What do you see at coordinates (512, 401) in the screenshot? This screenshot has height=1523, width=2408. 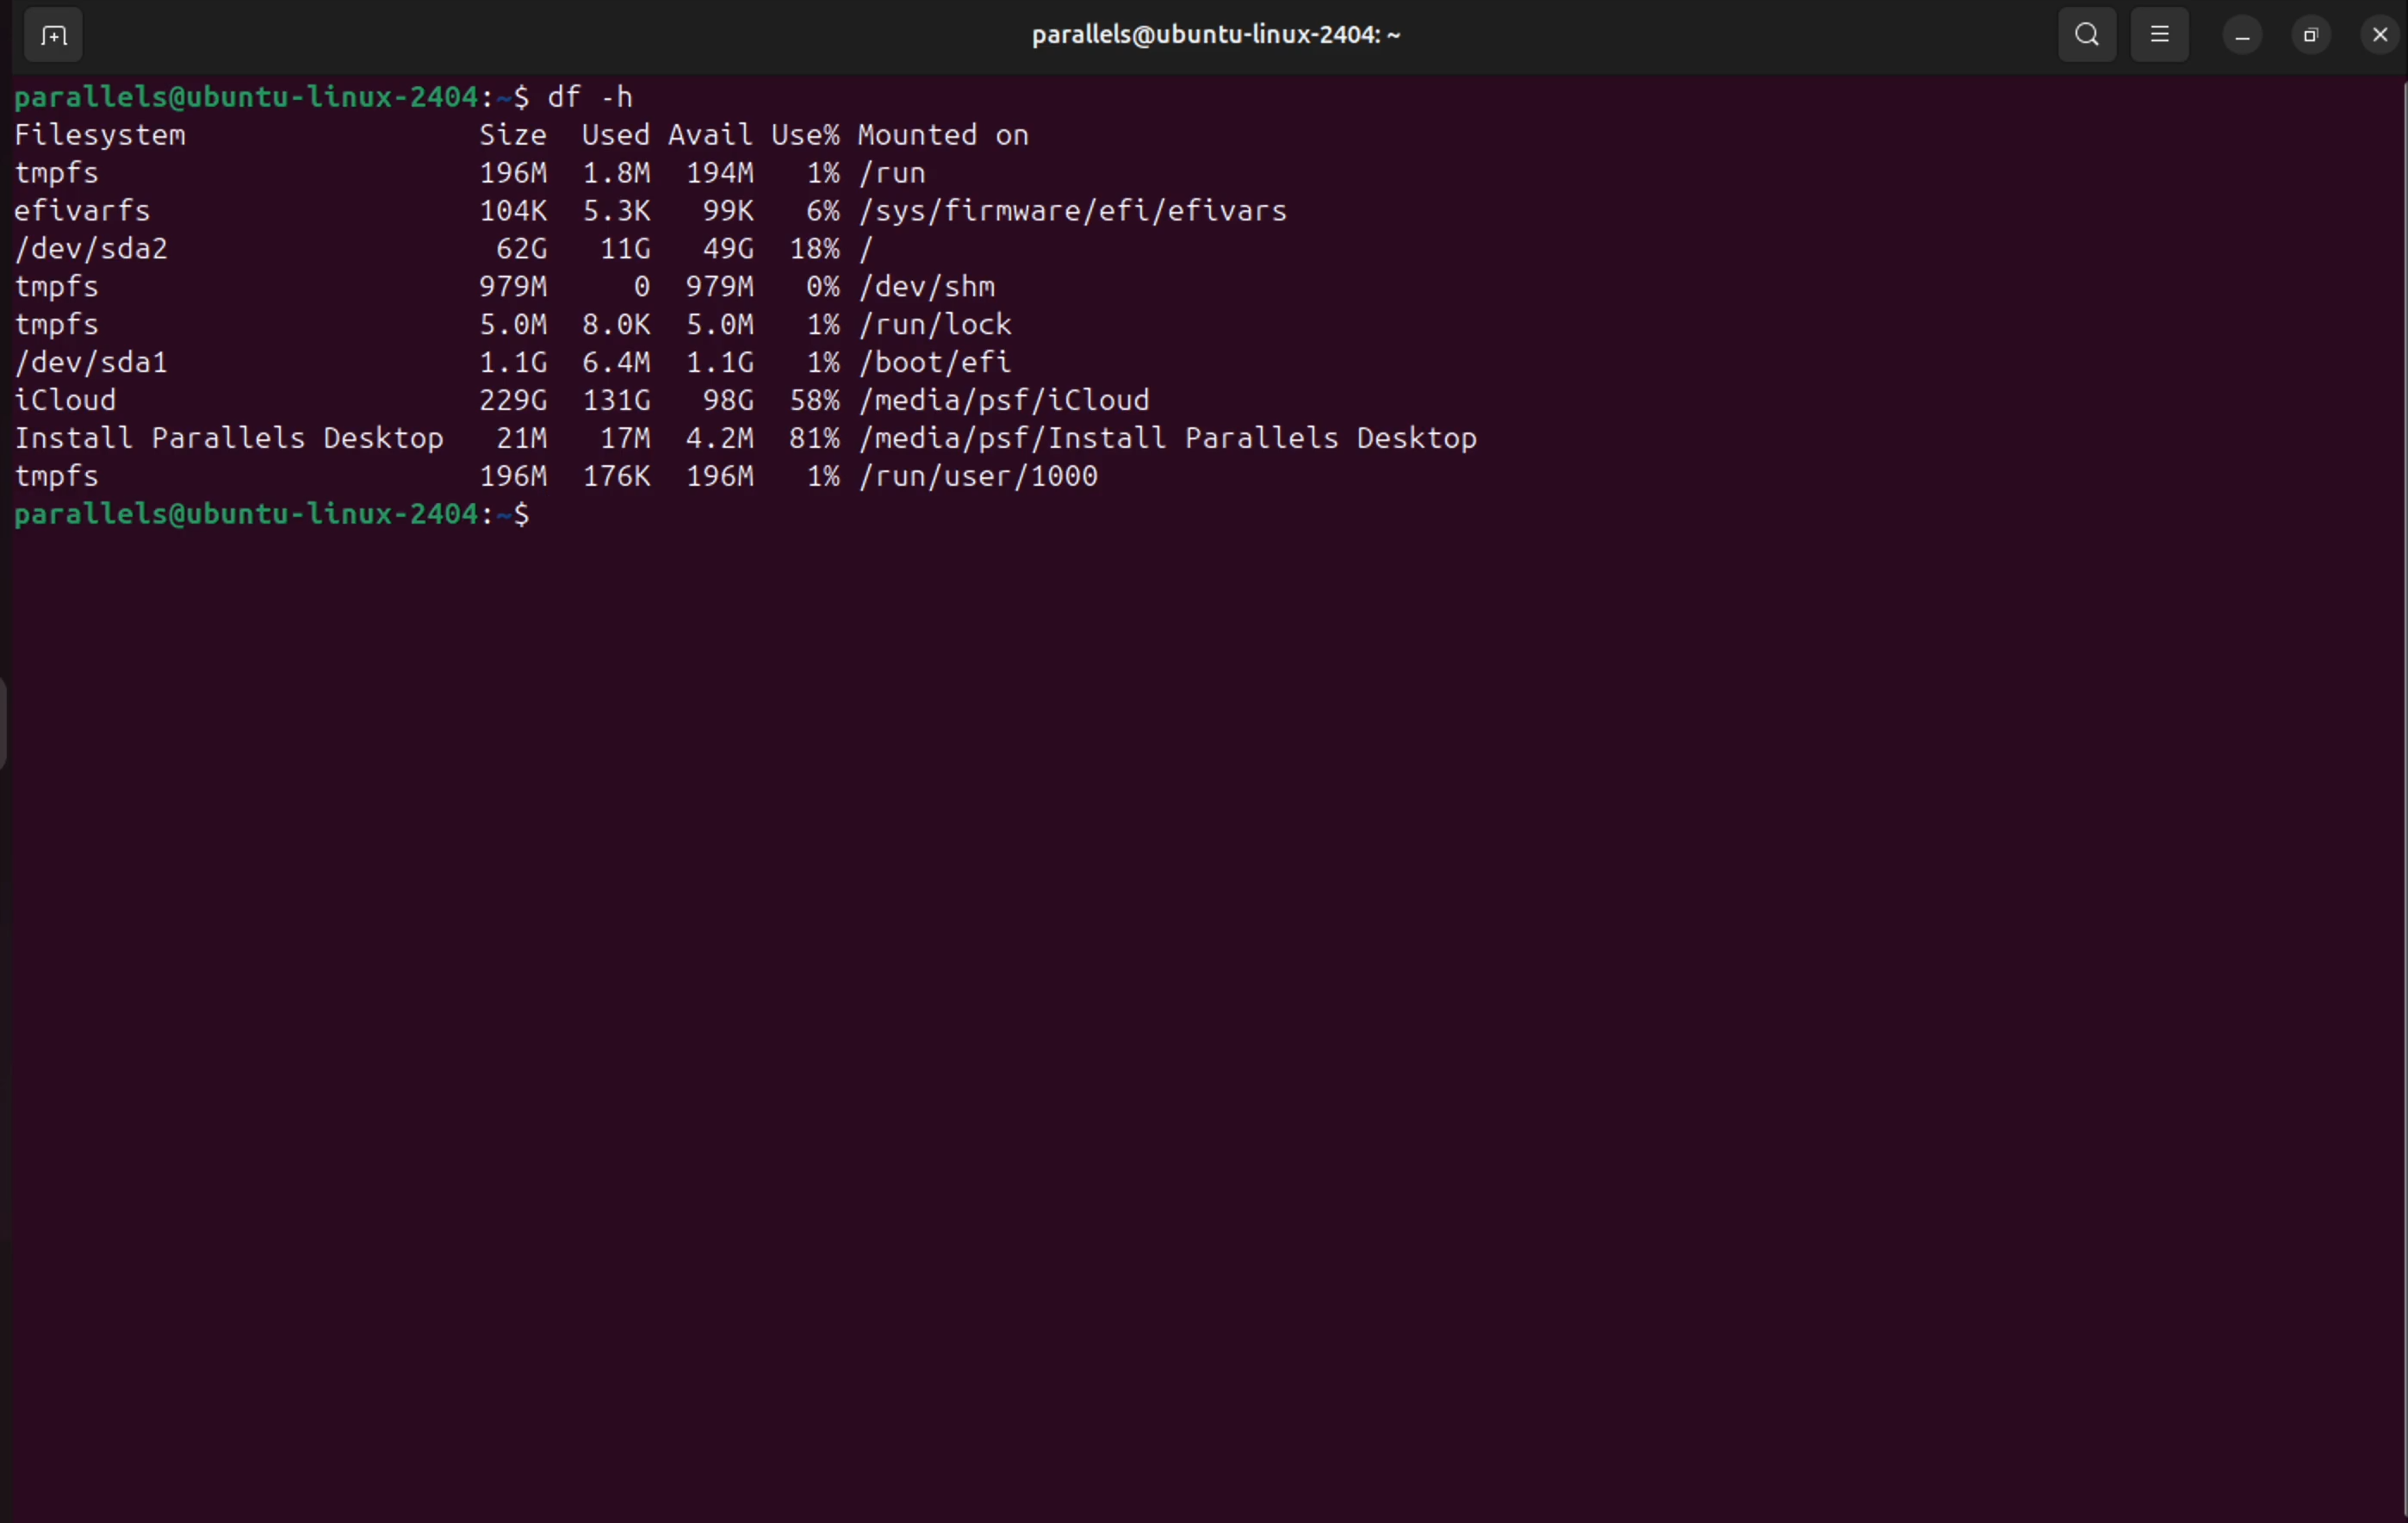 I see `229 G` at bounding box center [512, 401].